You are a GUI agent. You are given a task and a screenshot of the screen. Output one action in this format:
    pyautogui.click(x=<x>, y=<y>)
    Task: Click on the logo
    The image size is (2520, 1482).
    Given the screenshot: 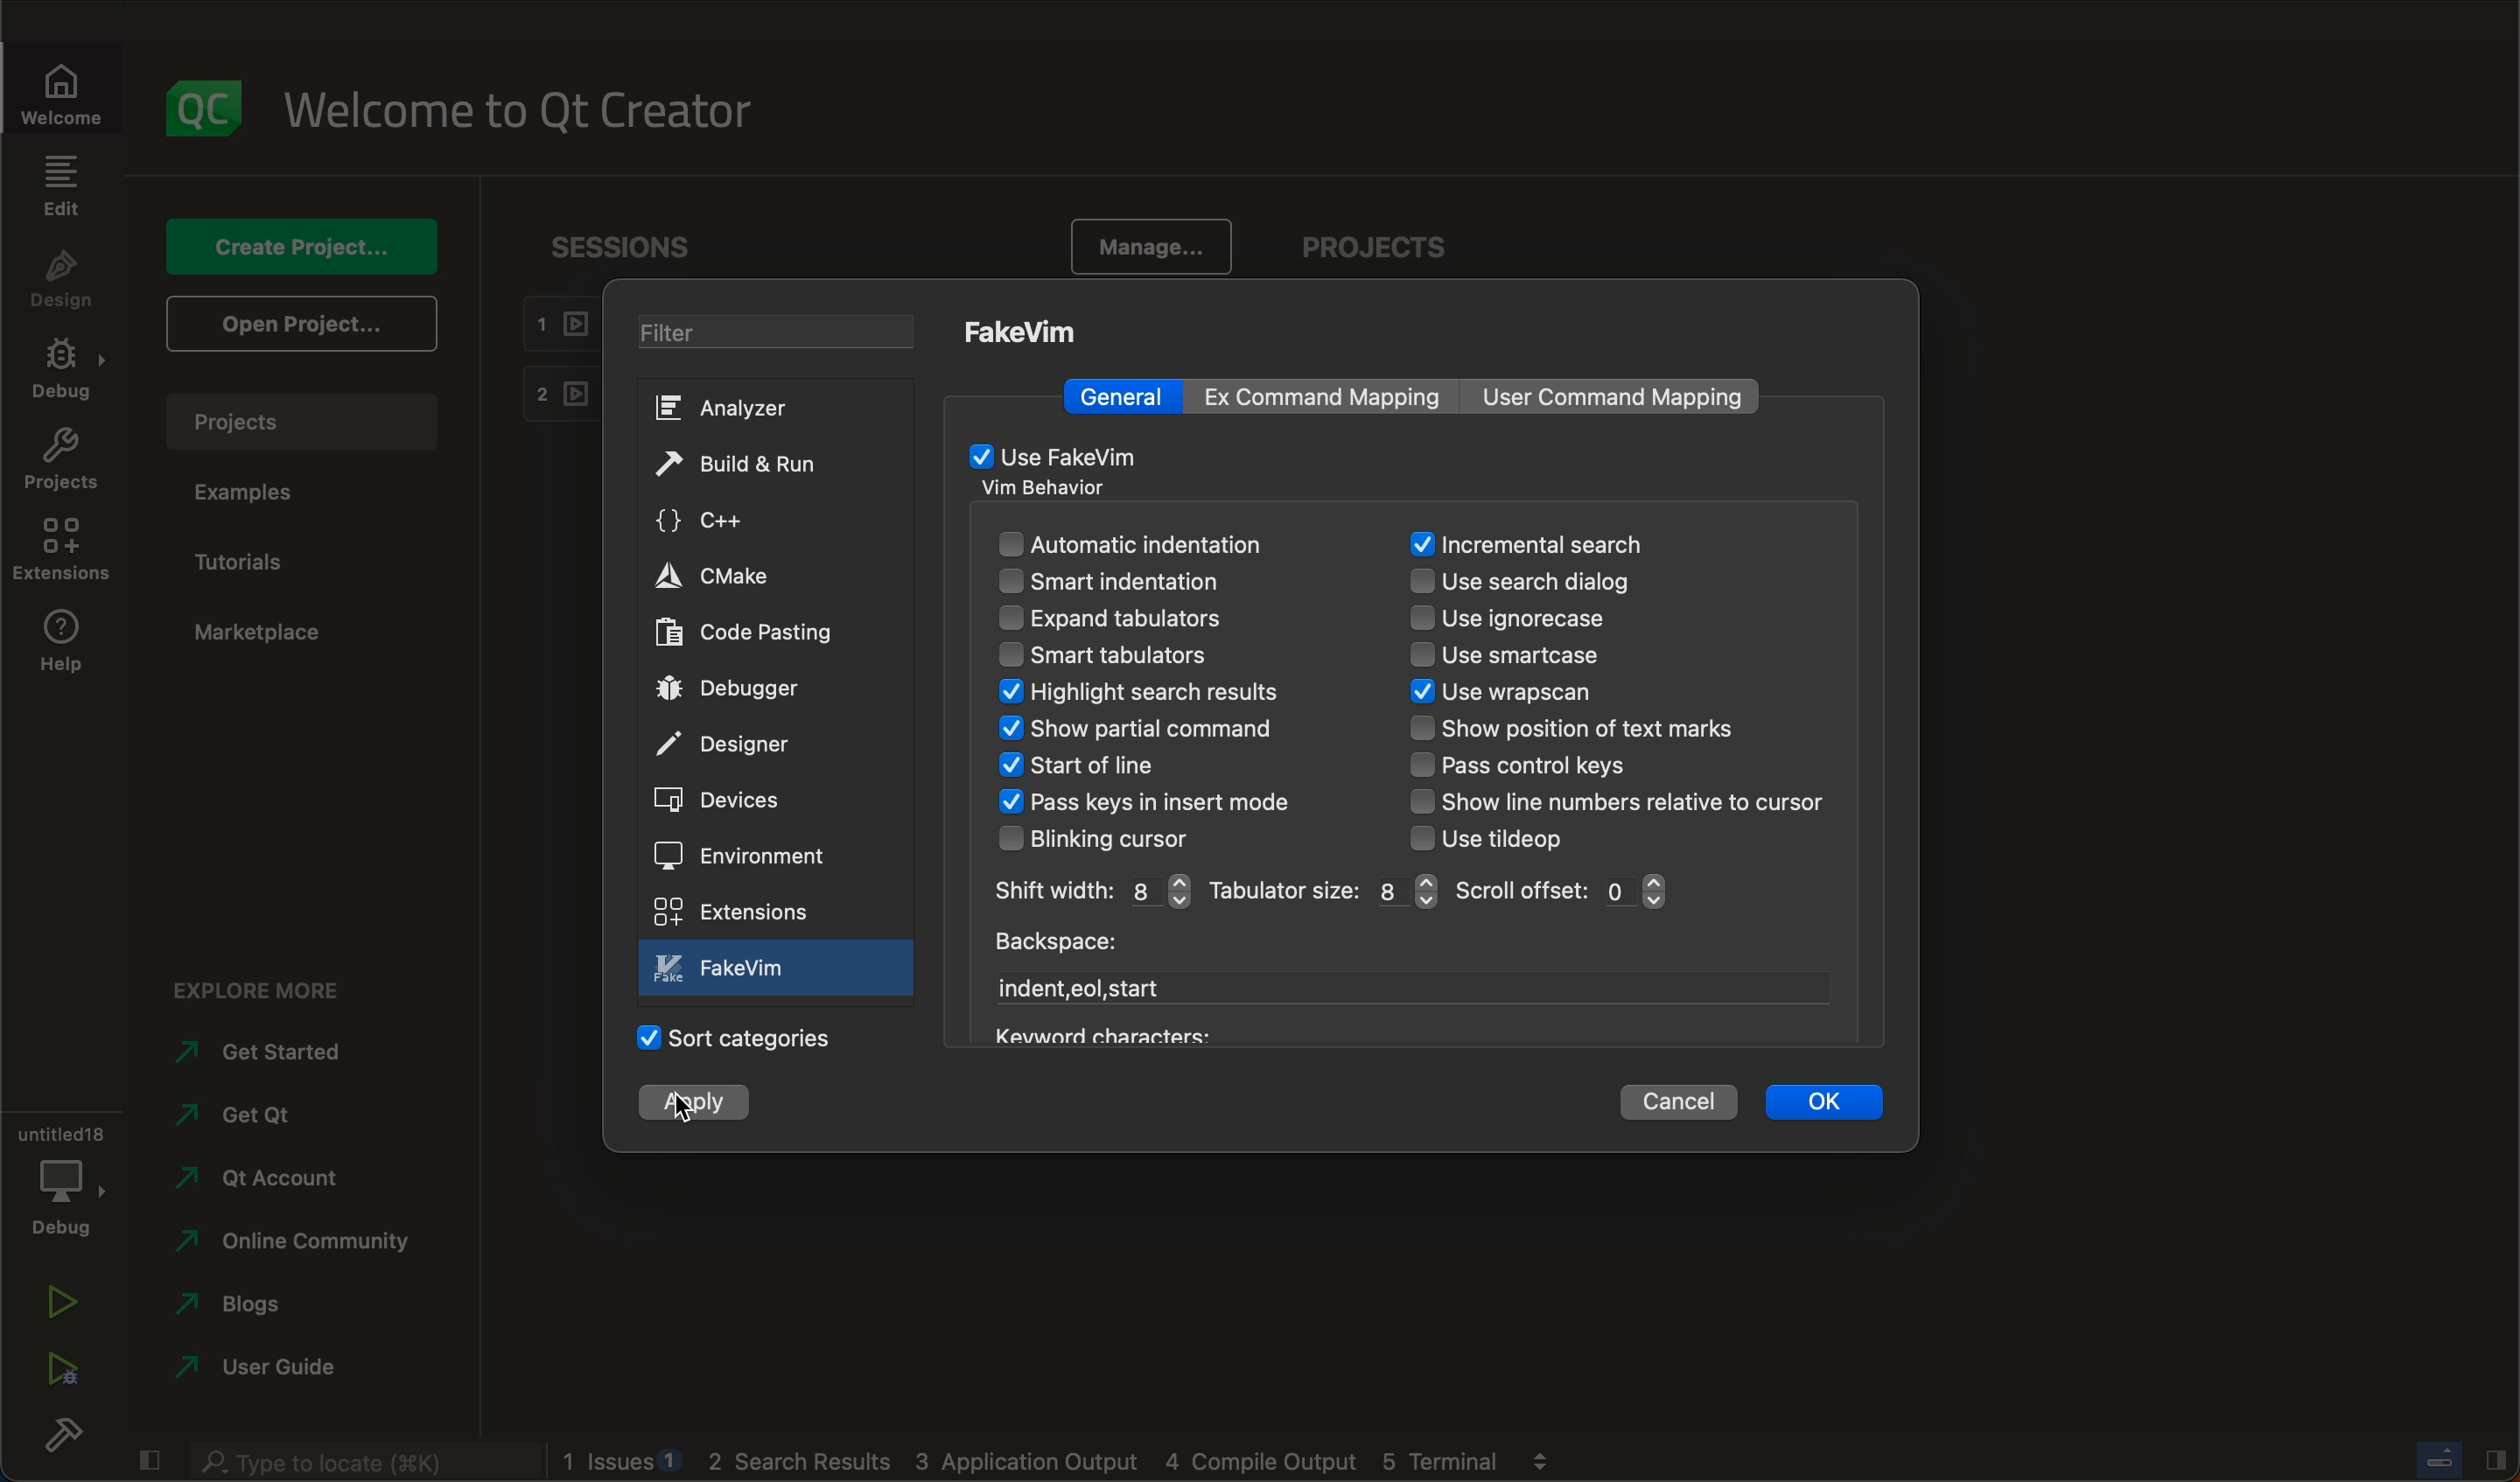 What is the action you would take?
    pyautogui.click(x=199, y=108)
    